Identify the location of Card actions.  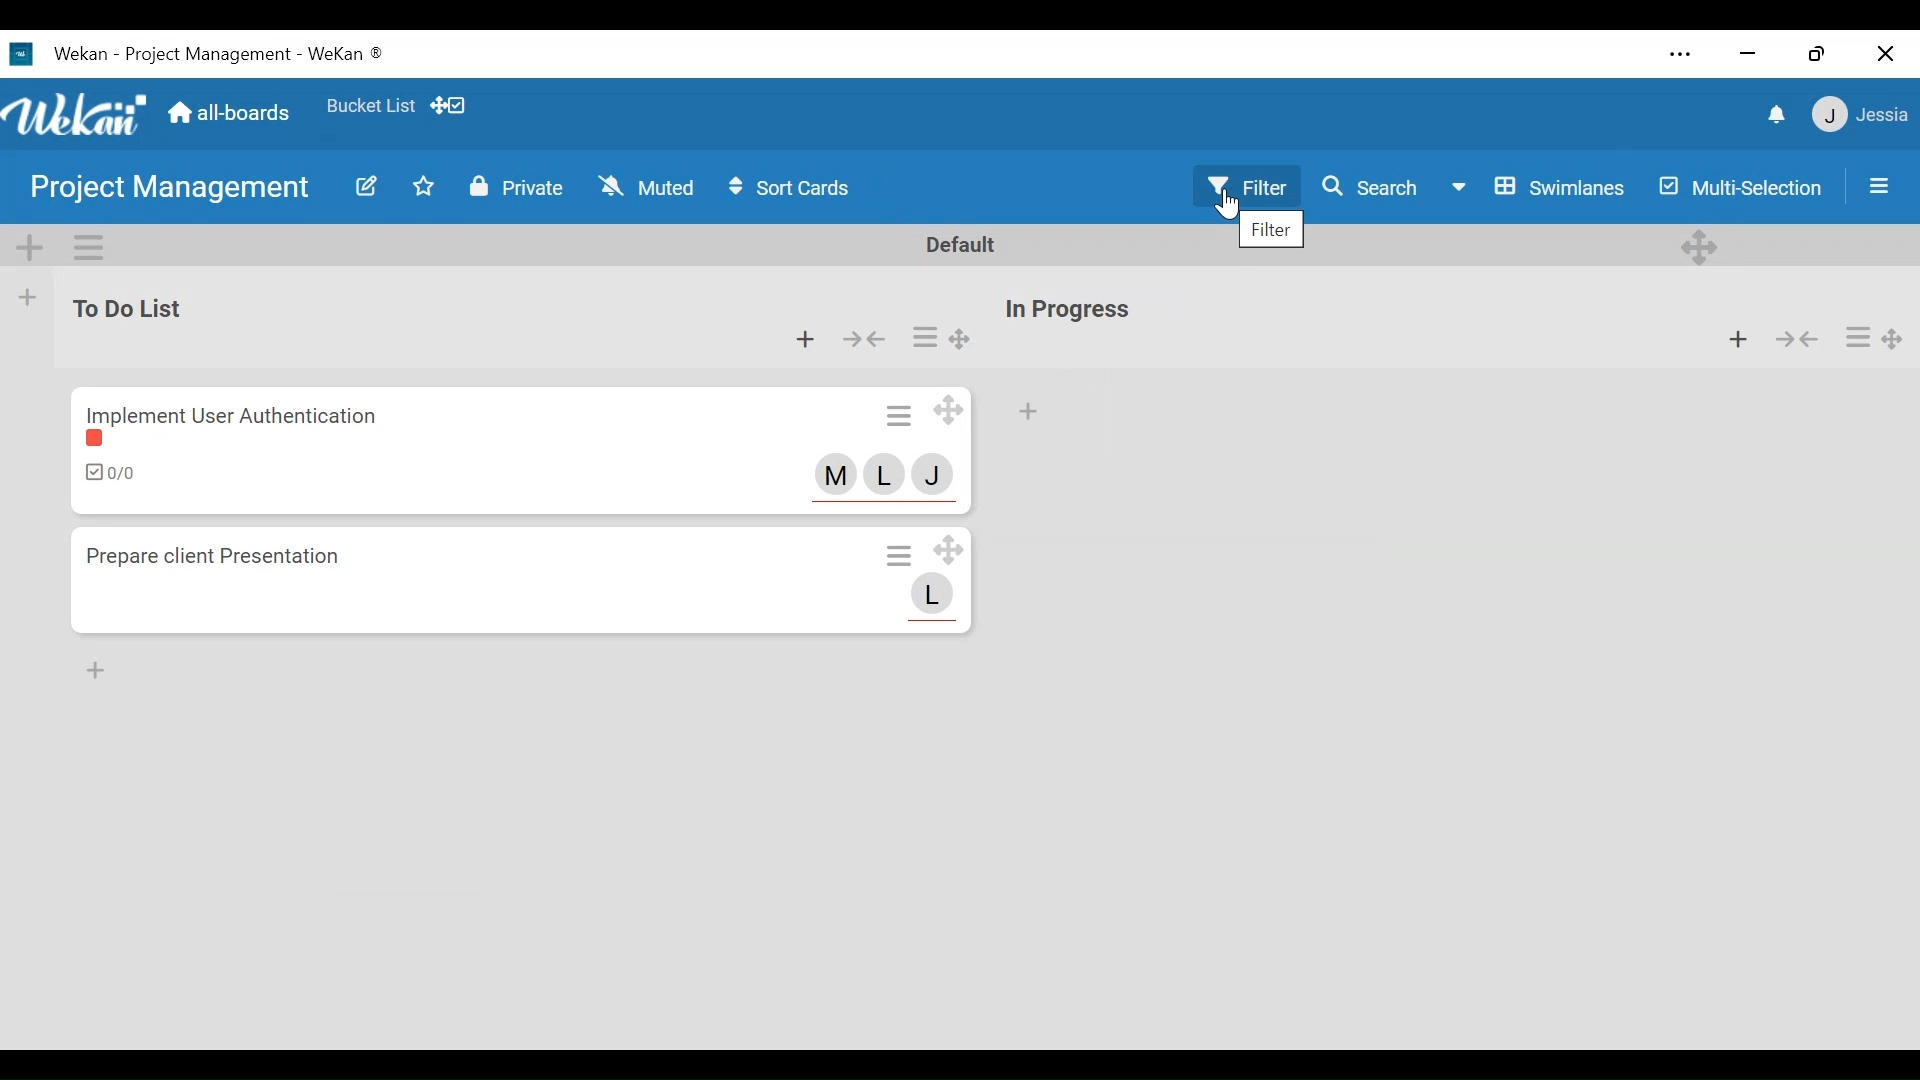
(897, 555).